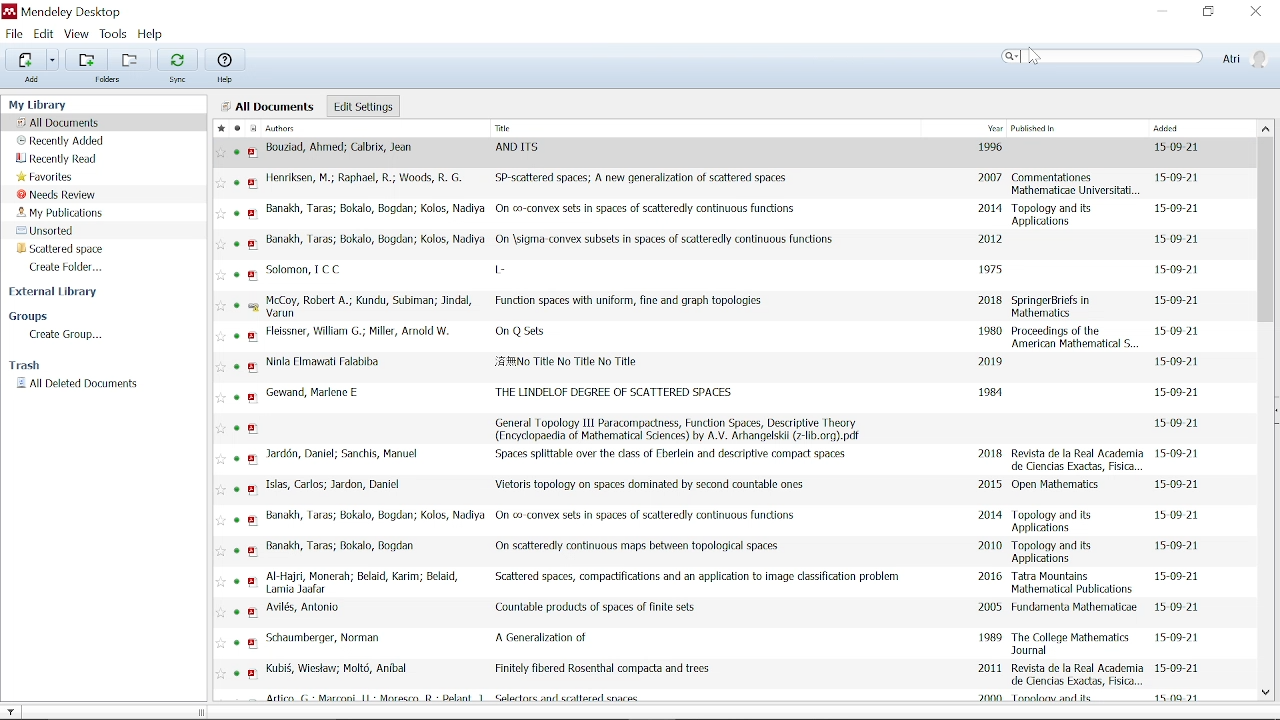 The height and width of the screenshot is (720, 1280). I want to click on Folders, so click(106, 79).